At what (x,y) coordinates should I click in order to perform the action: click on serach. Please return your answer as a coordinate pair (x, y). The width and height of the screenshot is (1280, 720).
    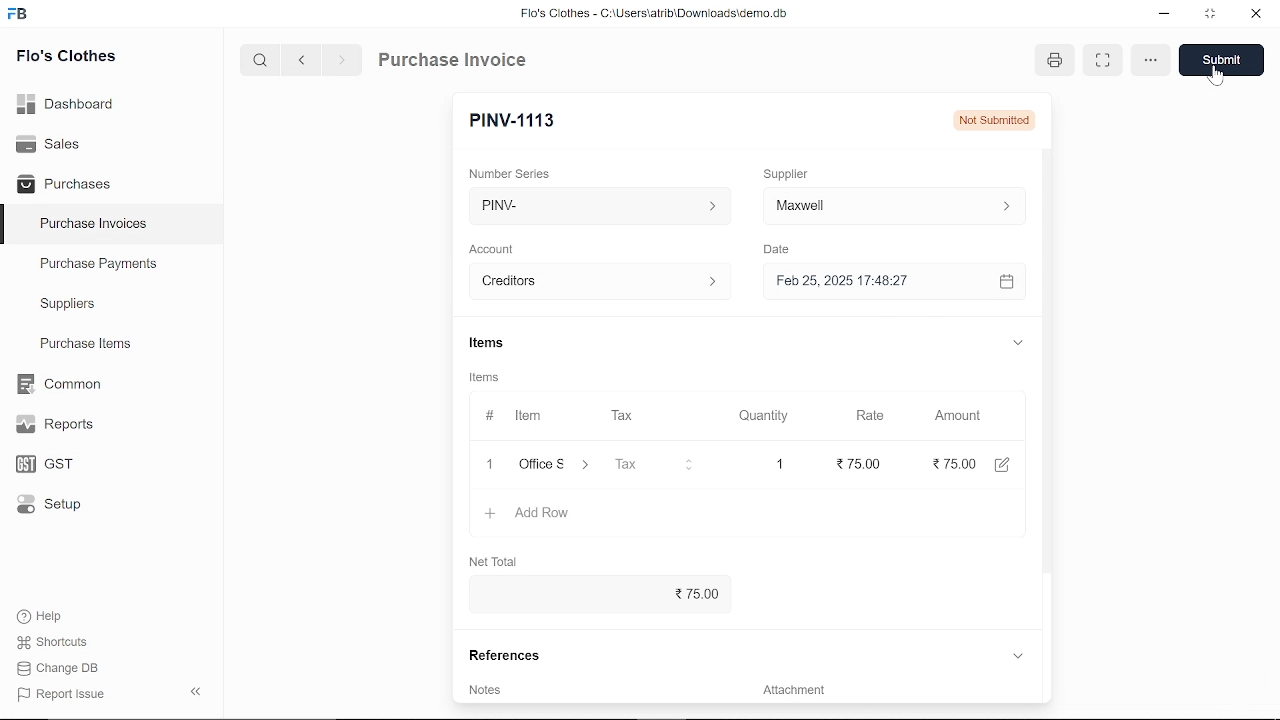
    Looking at the image, I should click on (258, 61).